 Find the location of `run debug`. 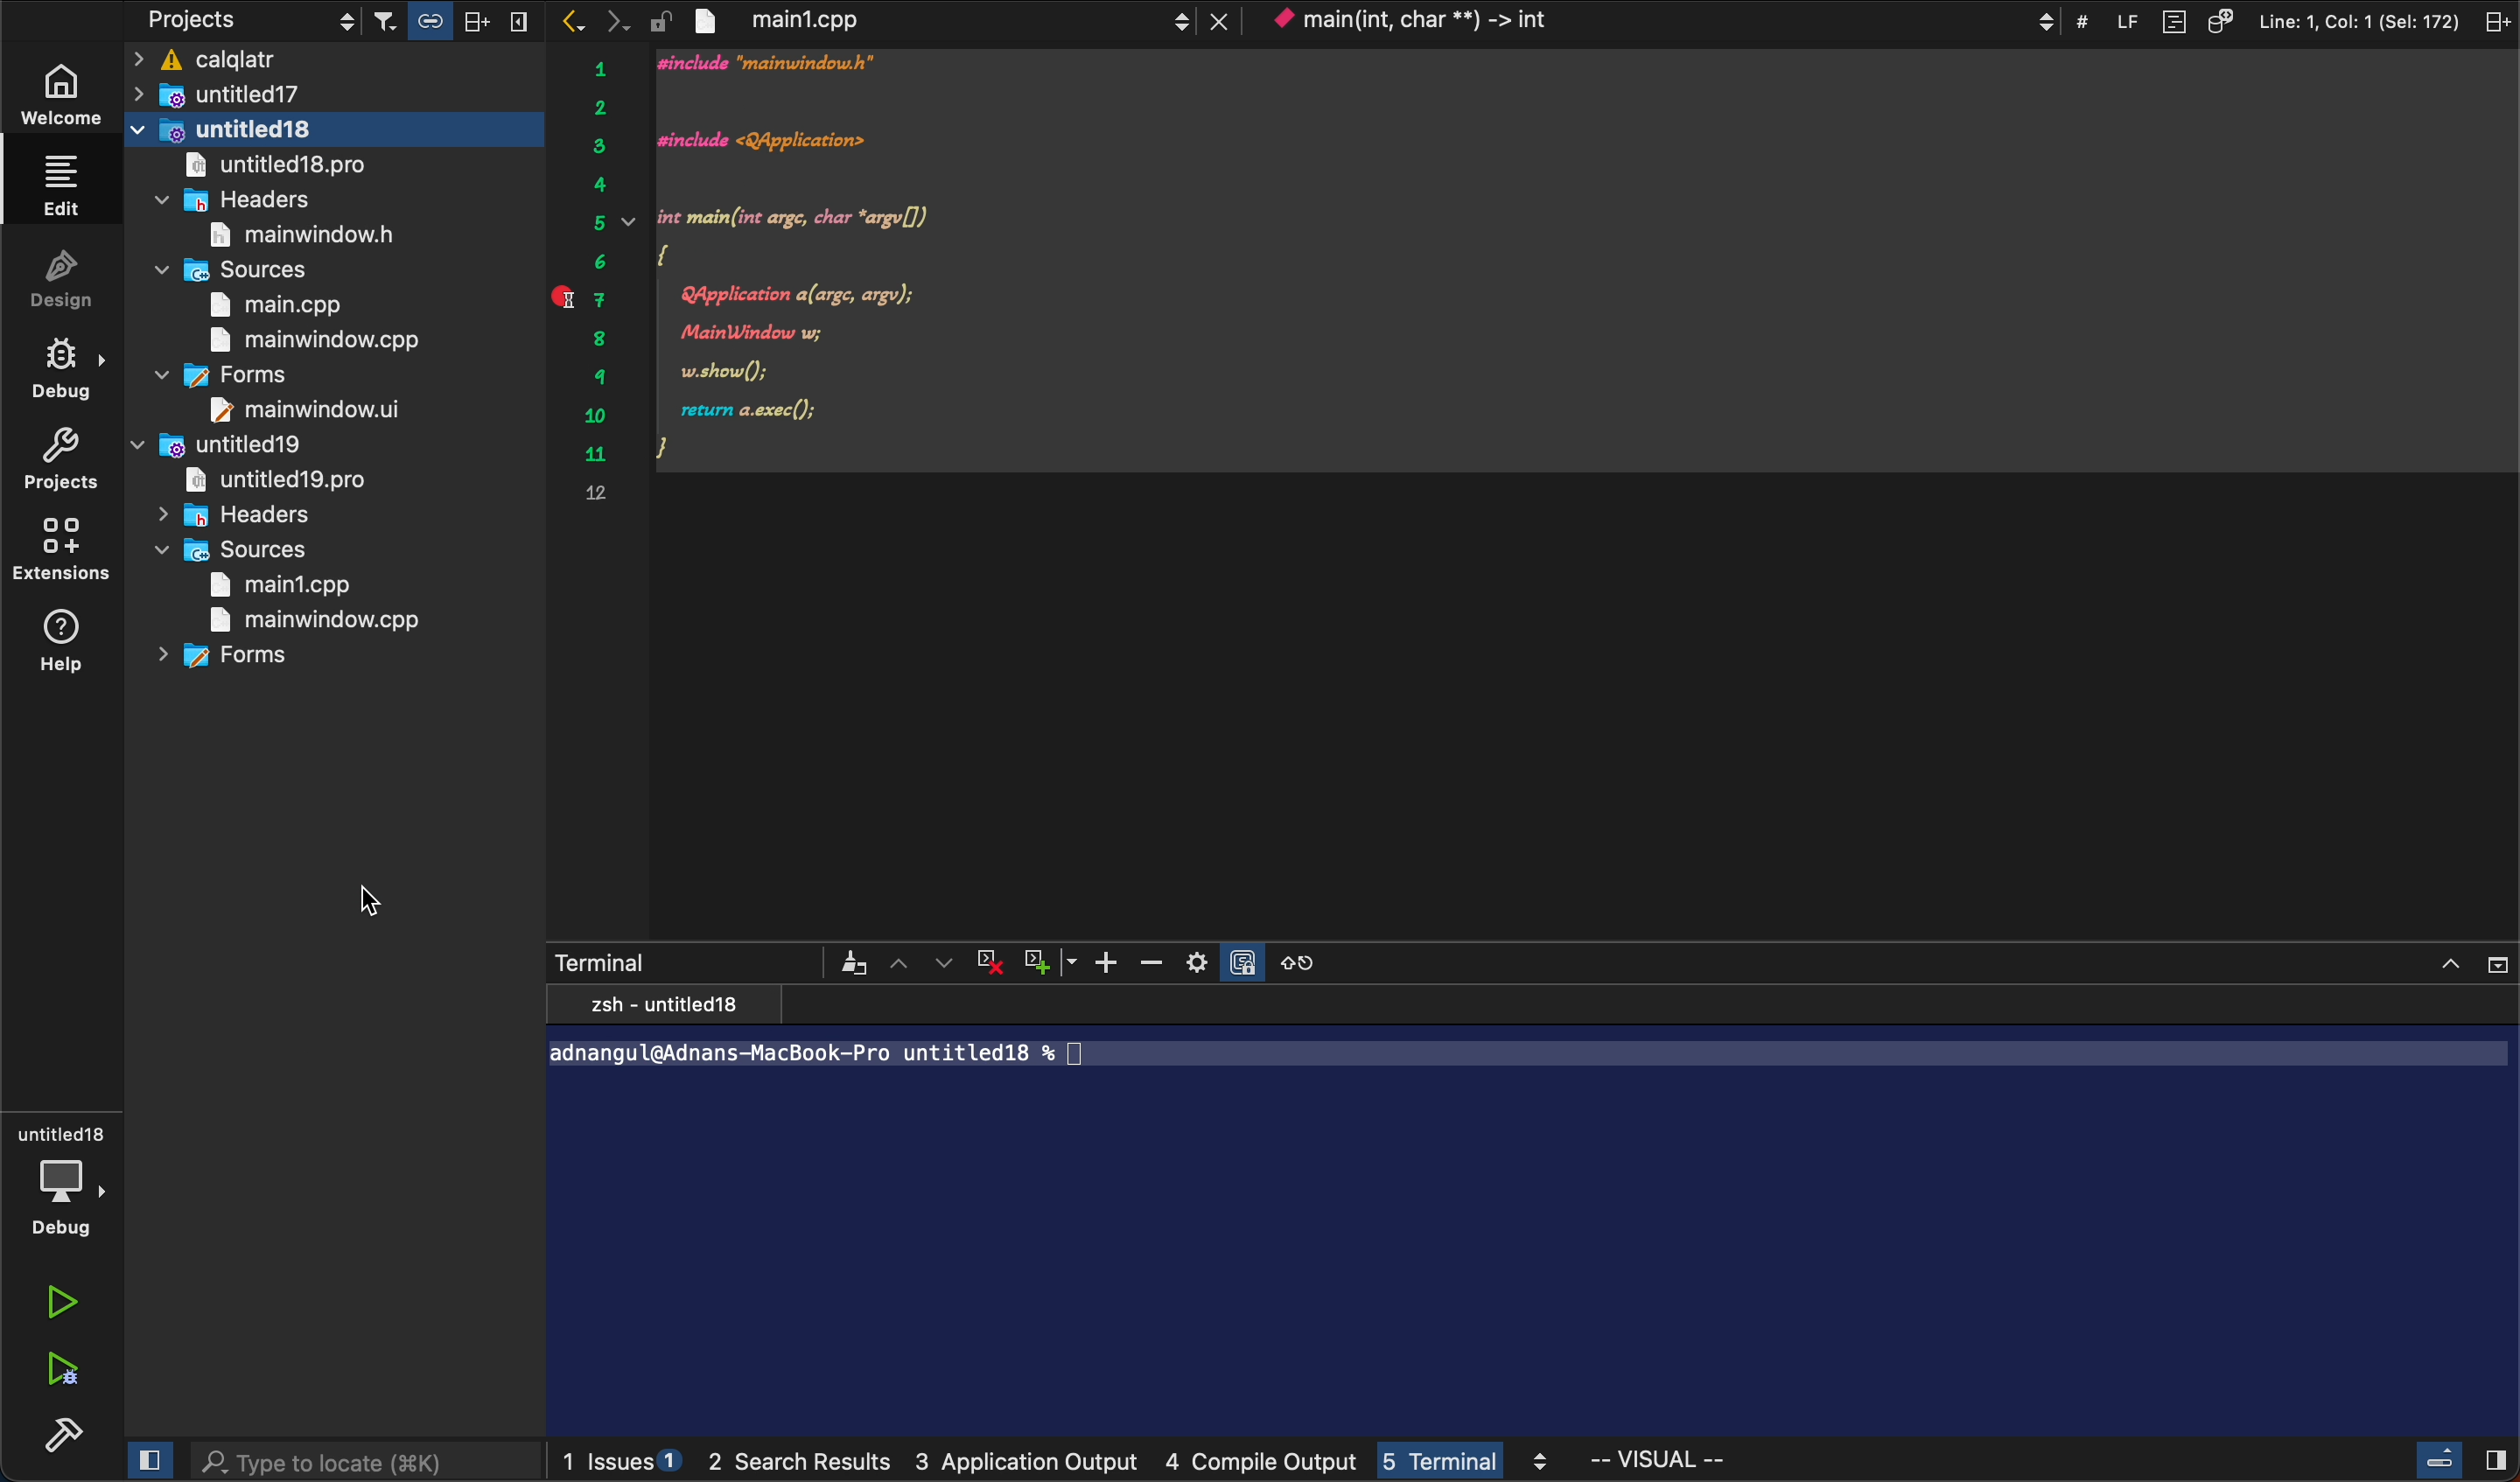

run debug is located at coordinates (57, 1364).